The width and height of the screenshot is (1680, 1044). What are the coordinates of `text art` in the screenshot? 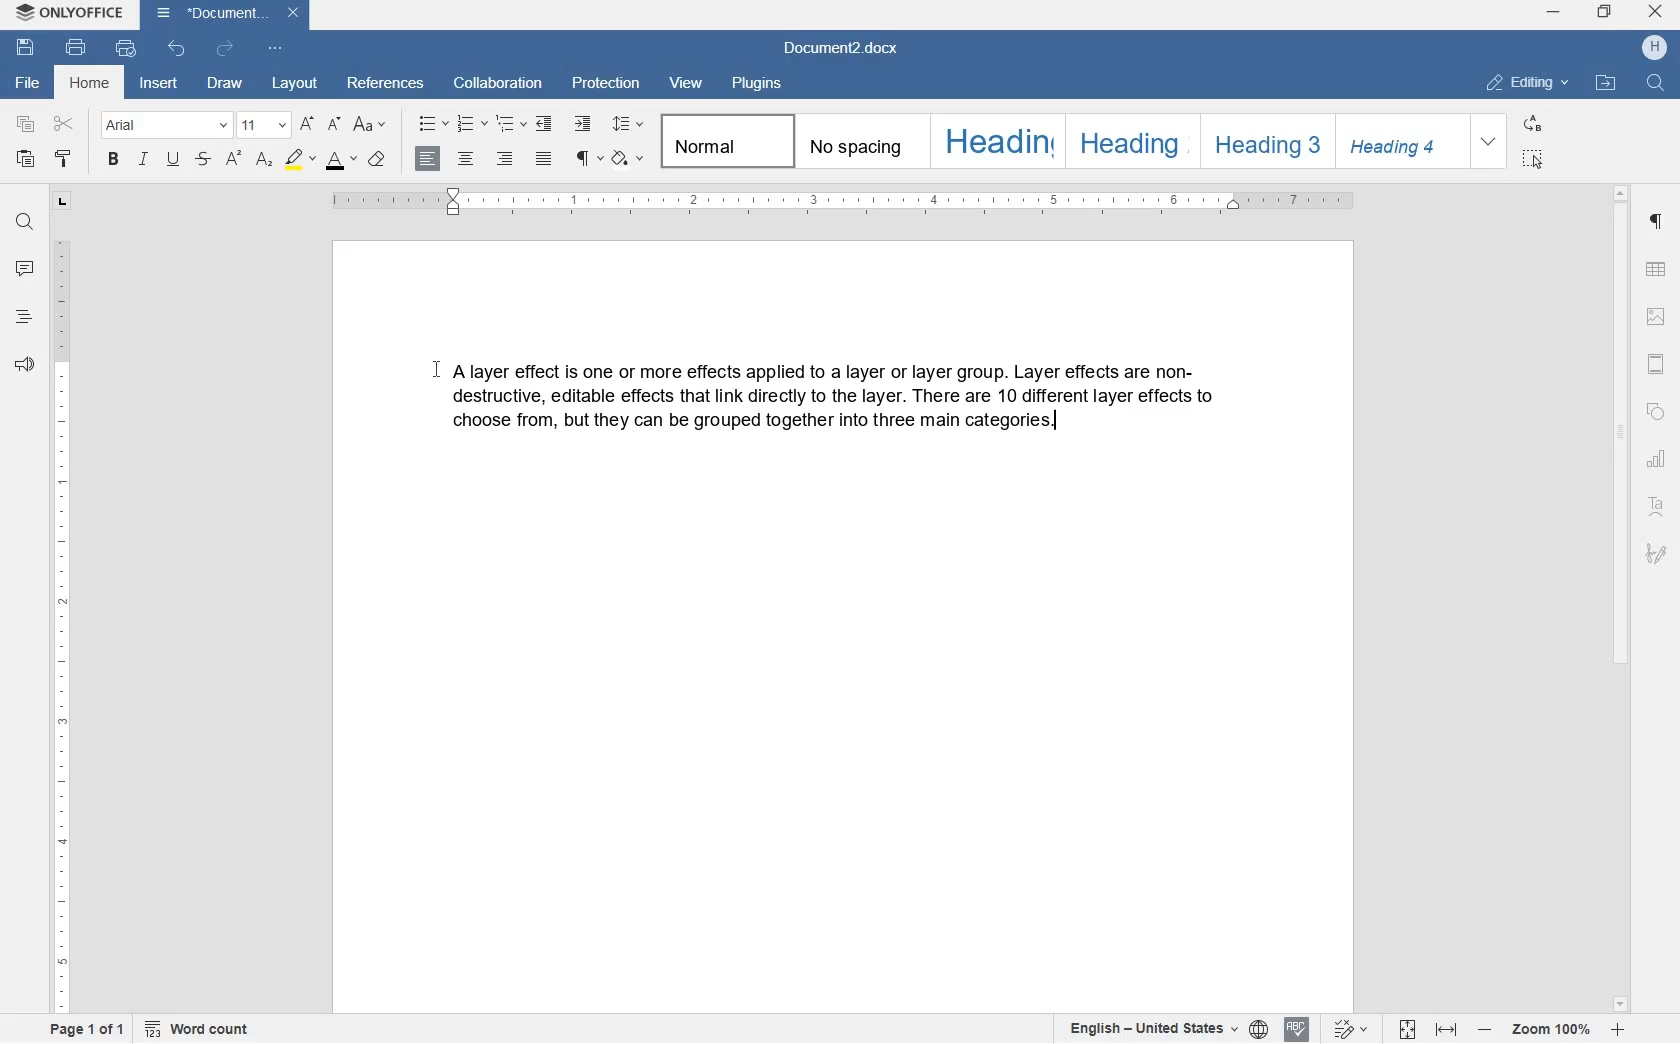 It's located at (1657, 506).